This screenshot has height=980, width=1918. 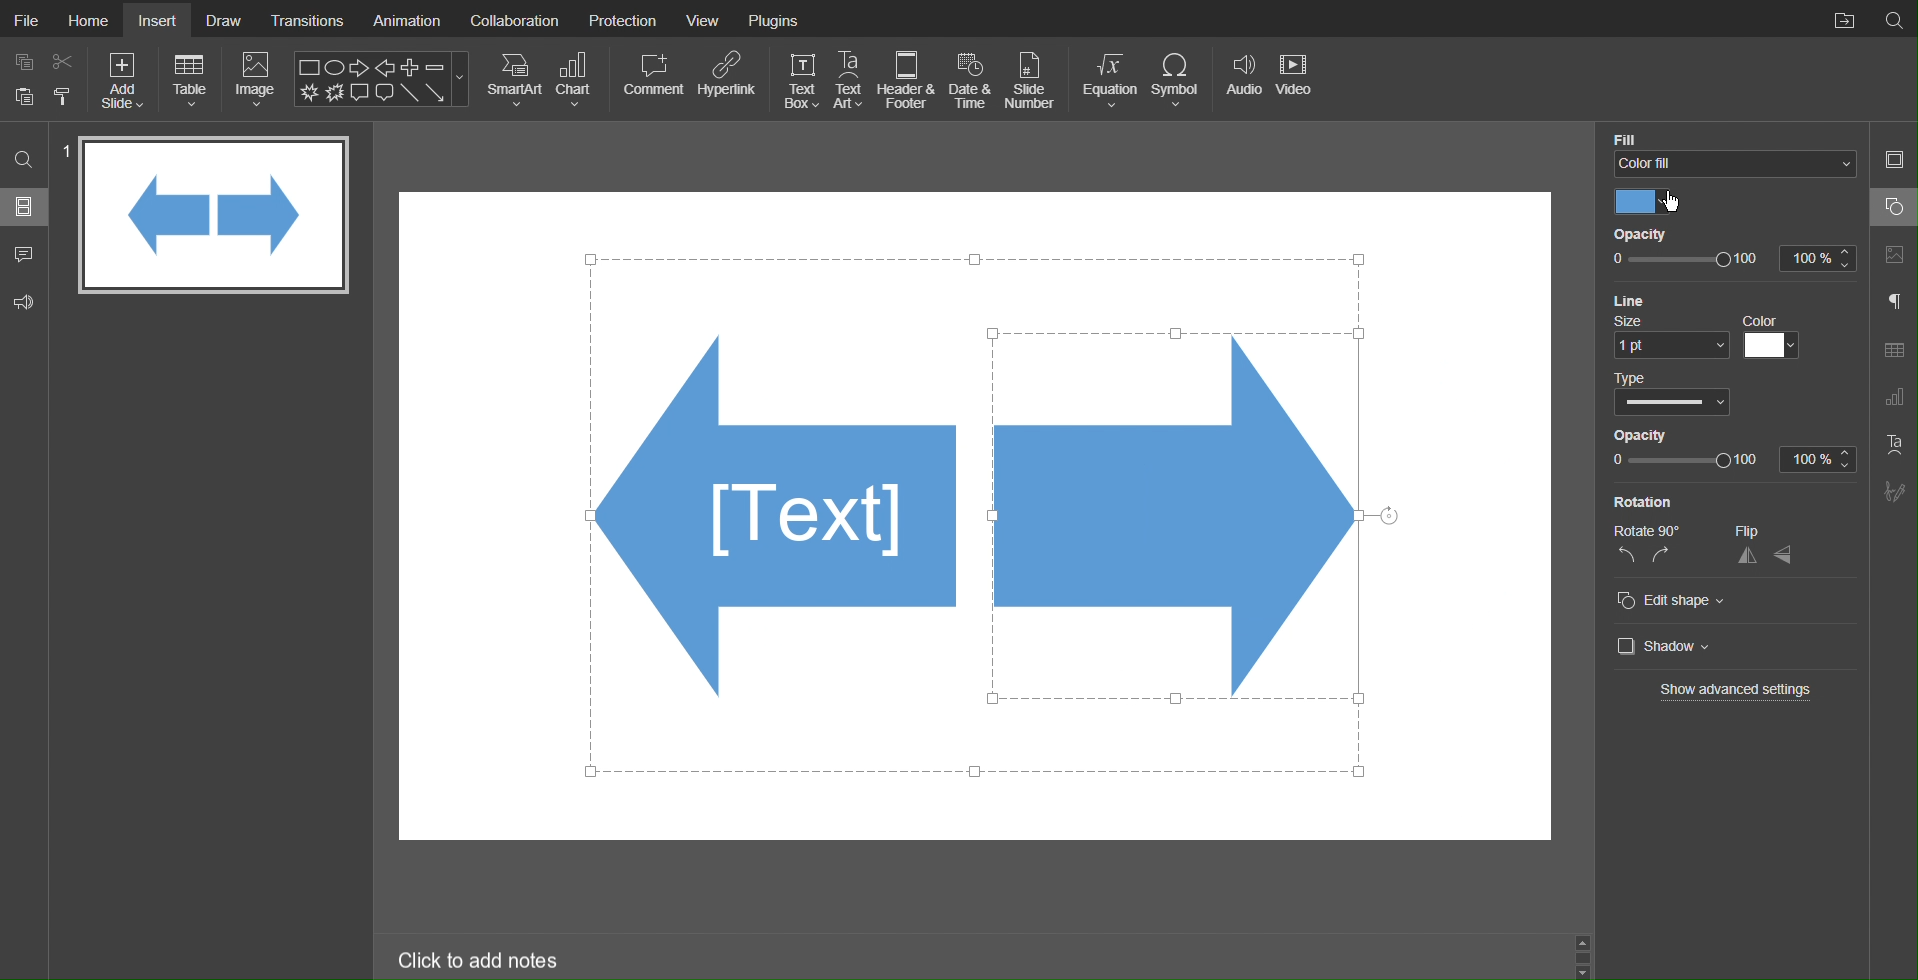 I want to click on color, so click(x=1775, y=336).